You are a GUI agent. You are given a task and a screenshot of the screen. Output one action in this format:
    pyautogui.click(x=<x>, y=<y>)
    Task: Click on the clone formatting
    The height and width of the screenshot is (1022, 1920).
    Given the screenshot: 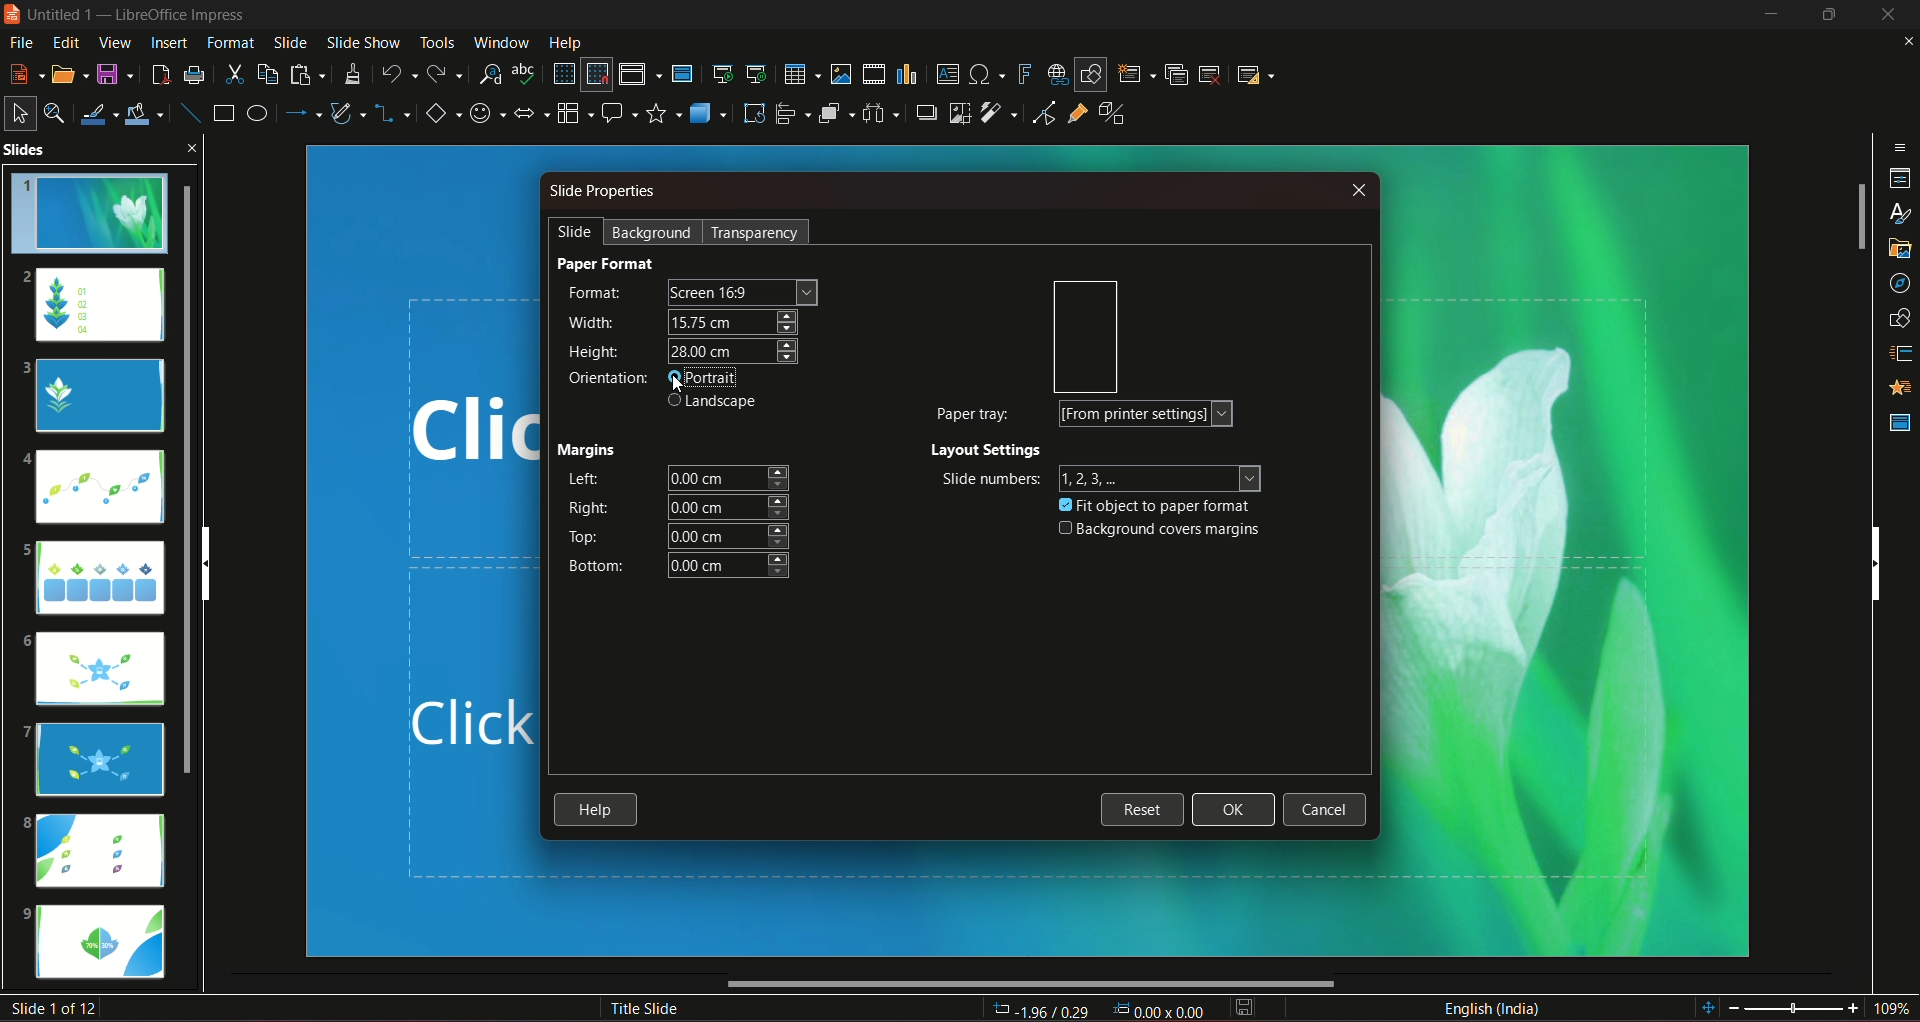 What is the action you would take?
    pyautogui.click(x=355, y=74)
    